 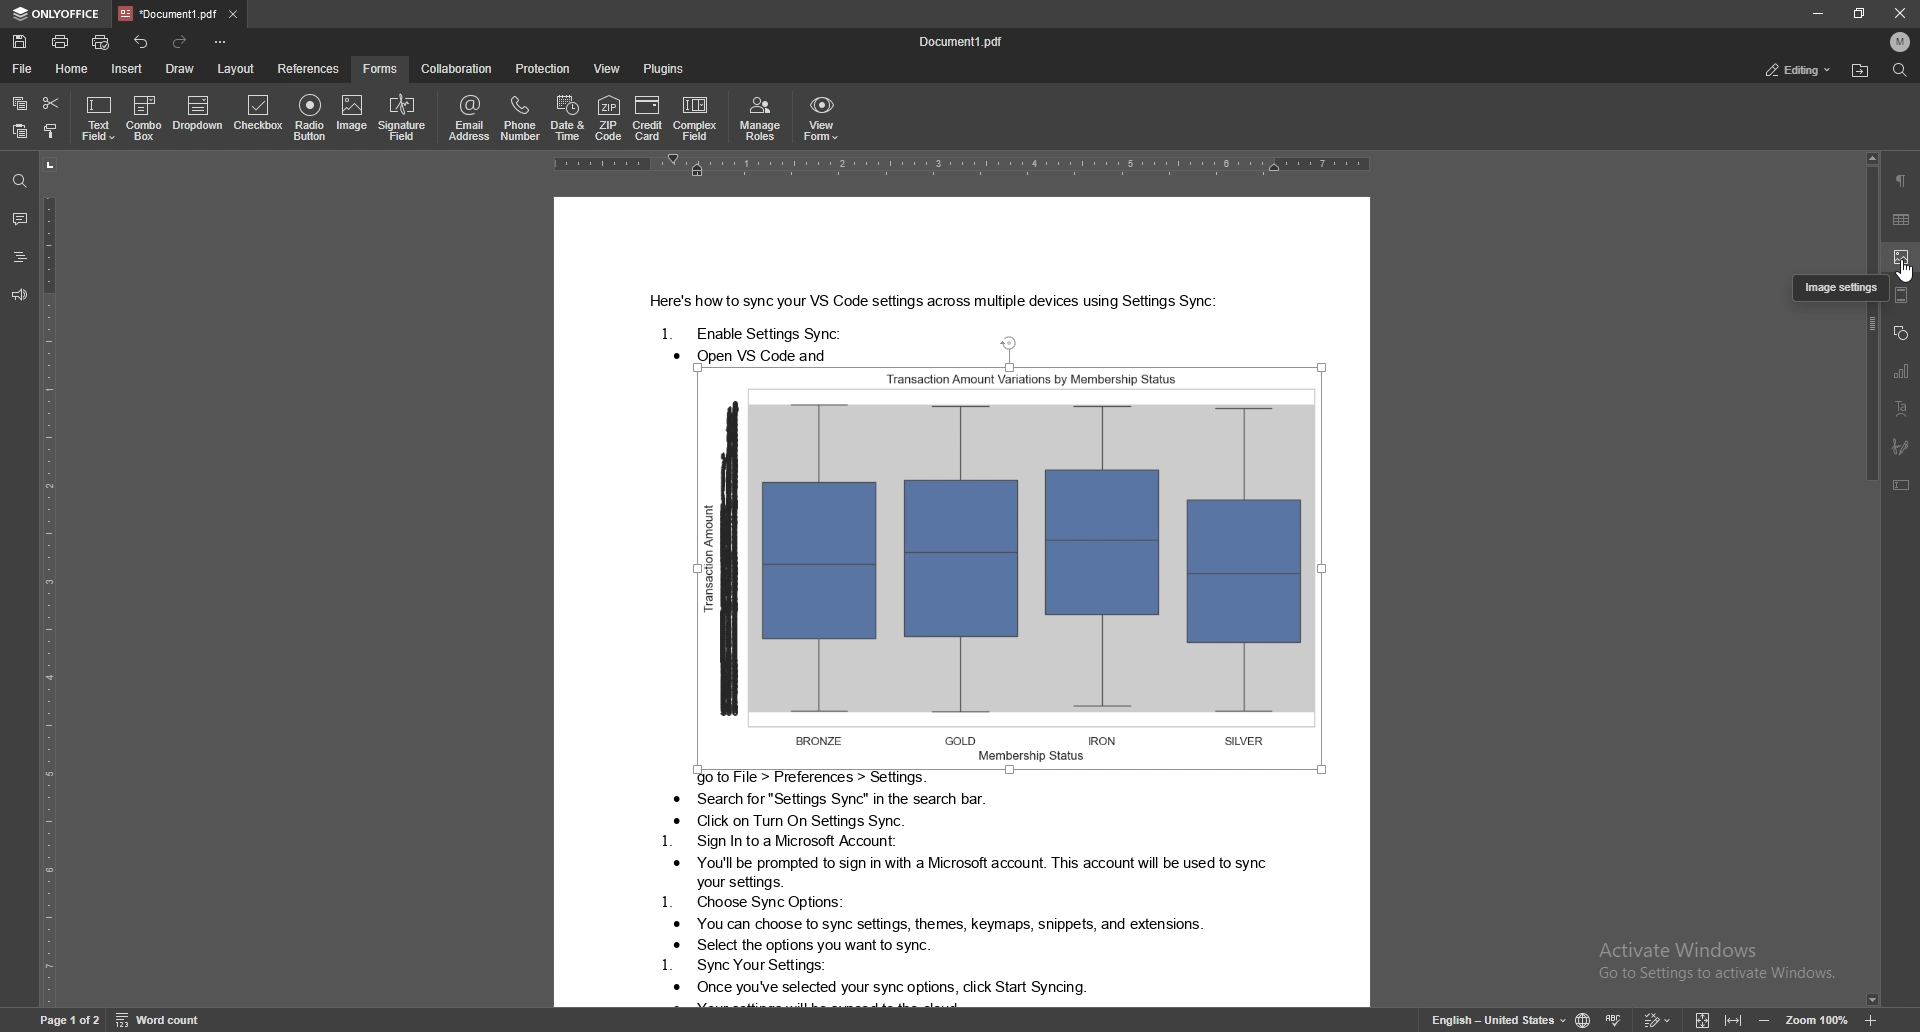 I want to click on protection, so click(x=543, y=67).